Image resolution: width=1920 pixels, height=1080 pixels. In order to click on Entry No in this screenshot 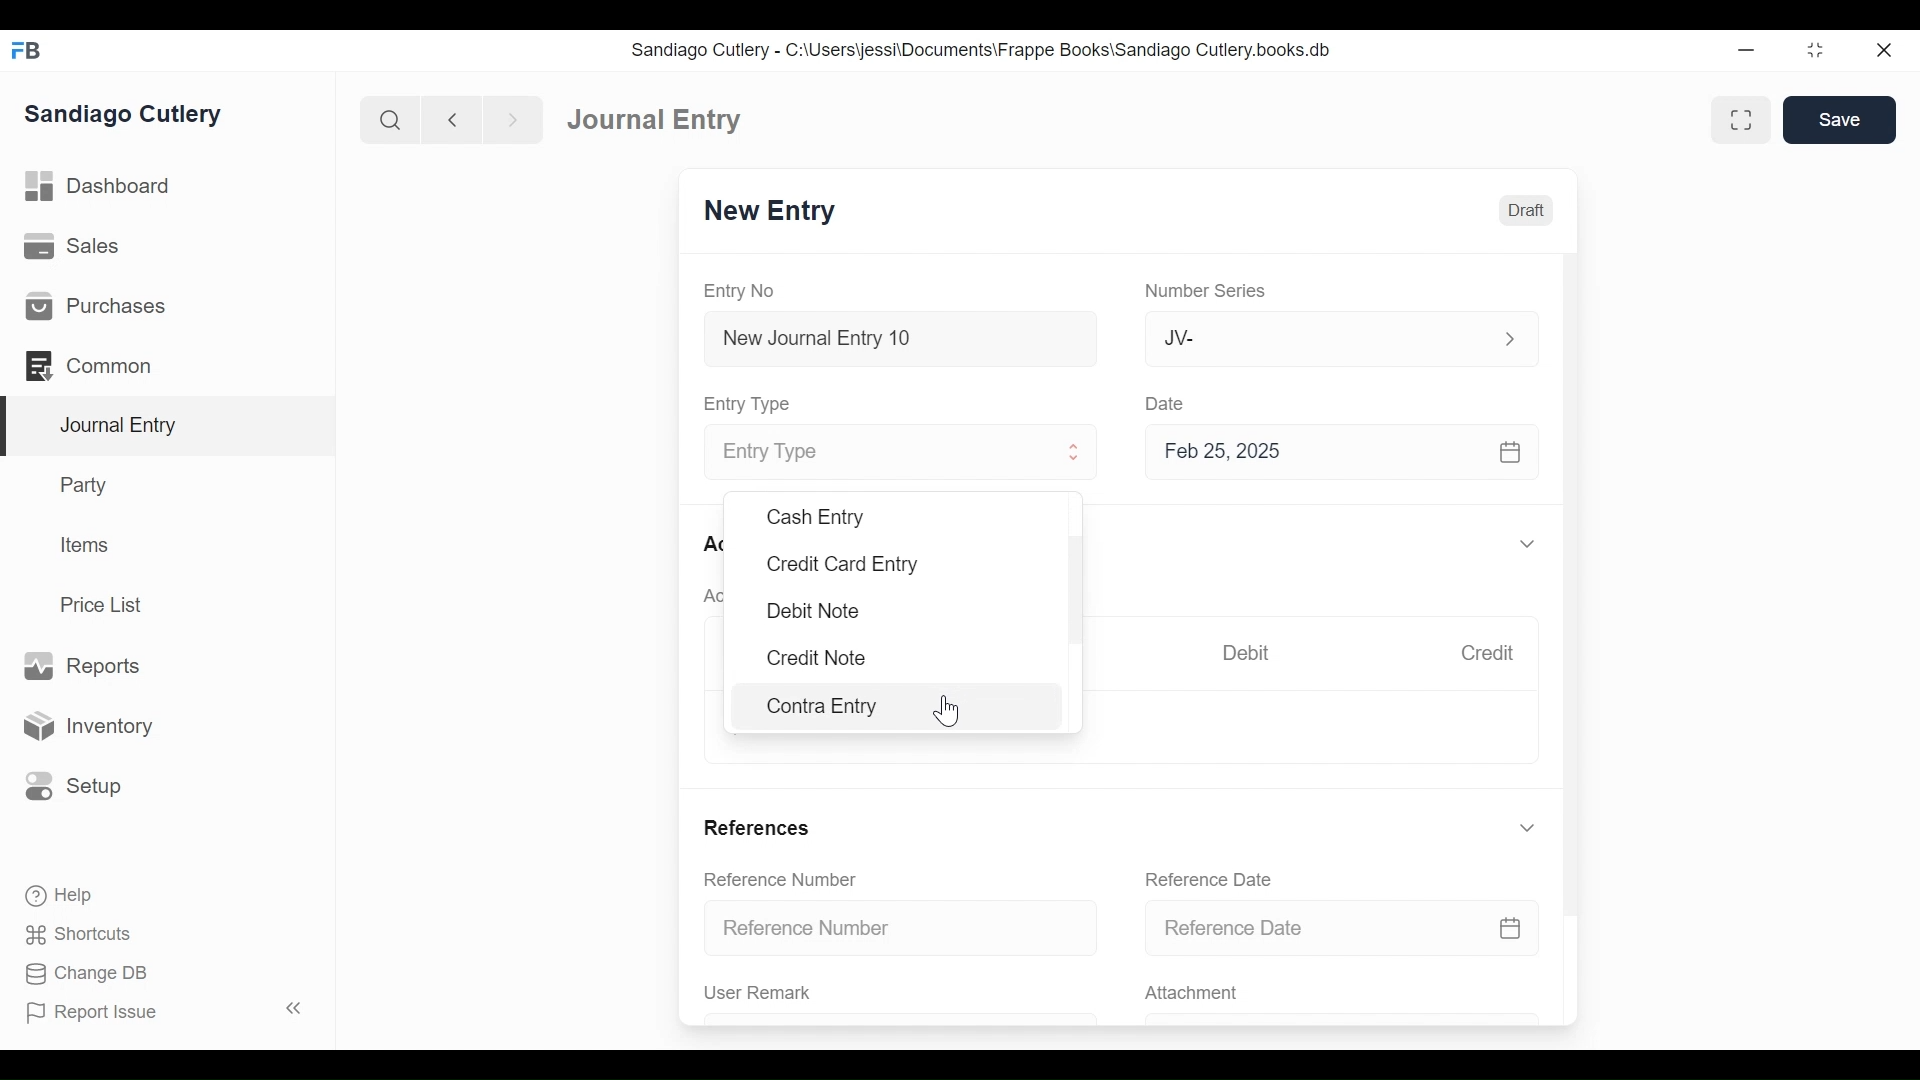, I will do `click(745, 290)`.